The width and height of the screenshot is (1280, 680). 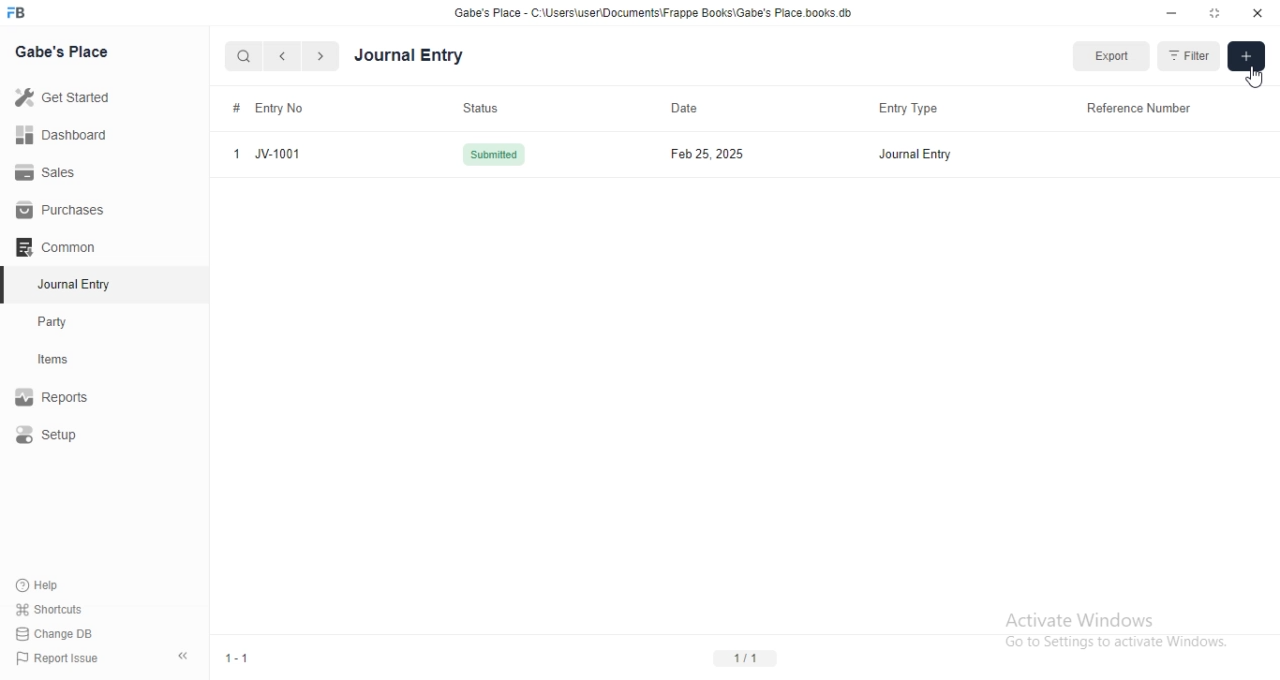 I want to click on 1-1, so click(x=241, y=656).